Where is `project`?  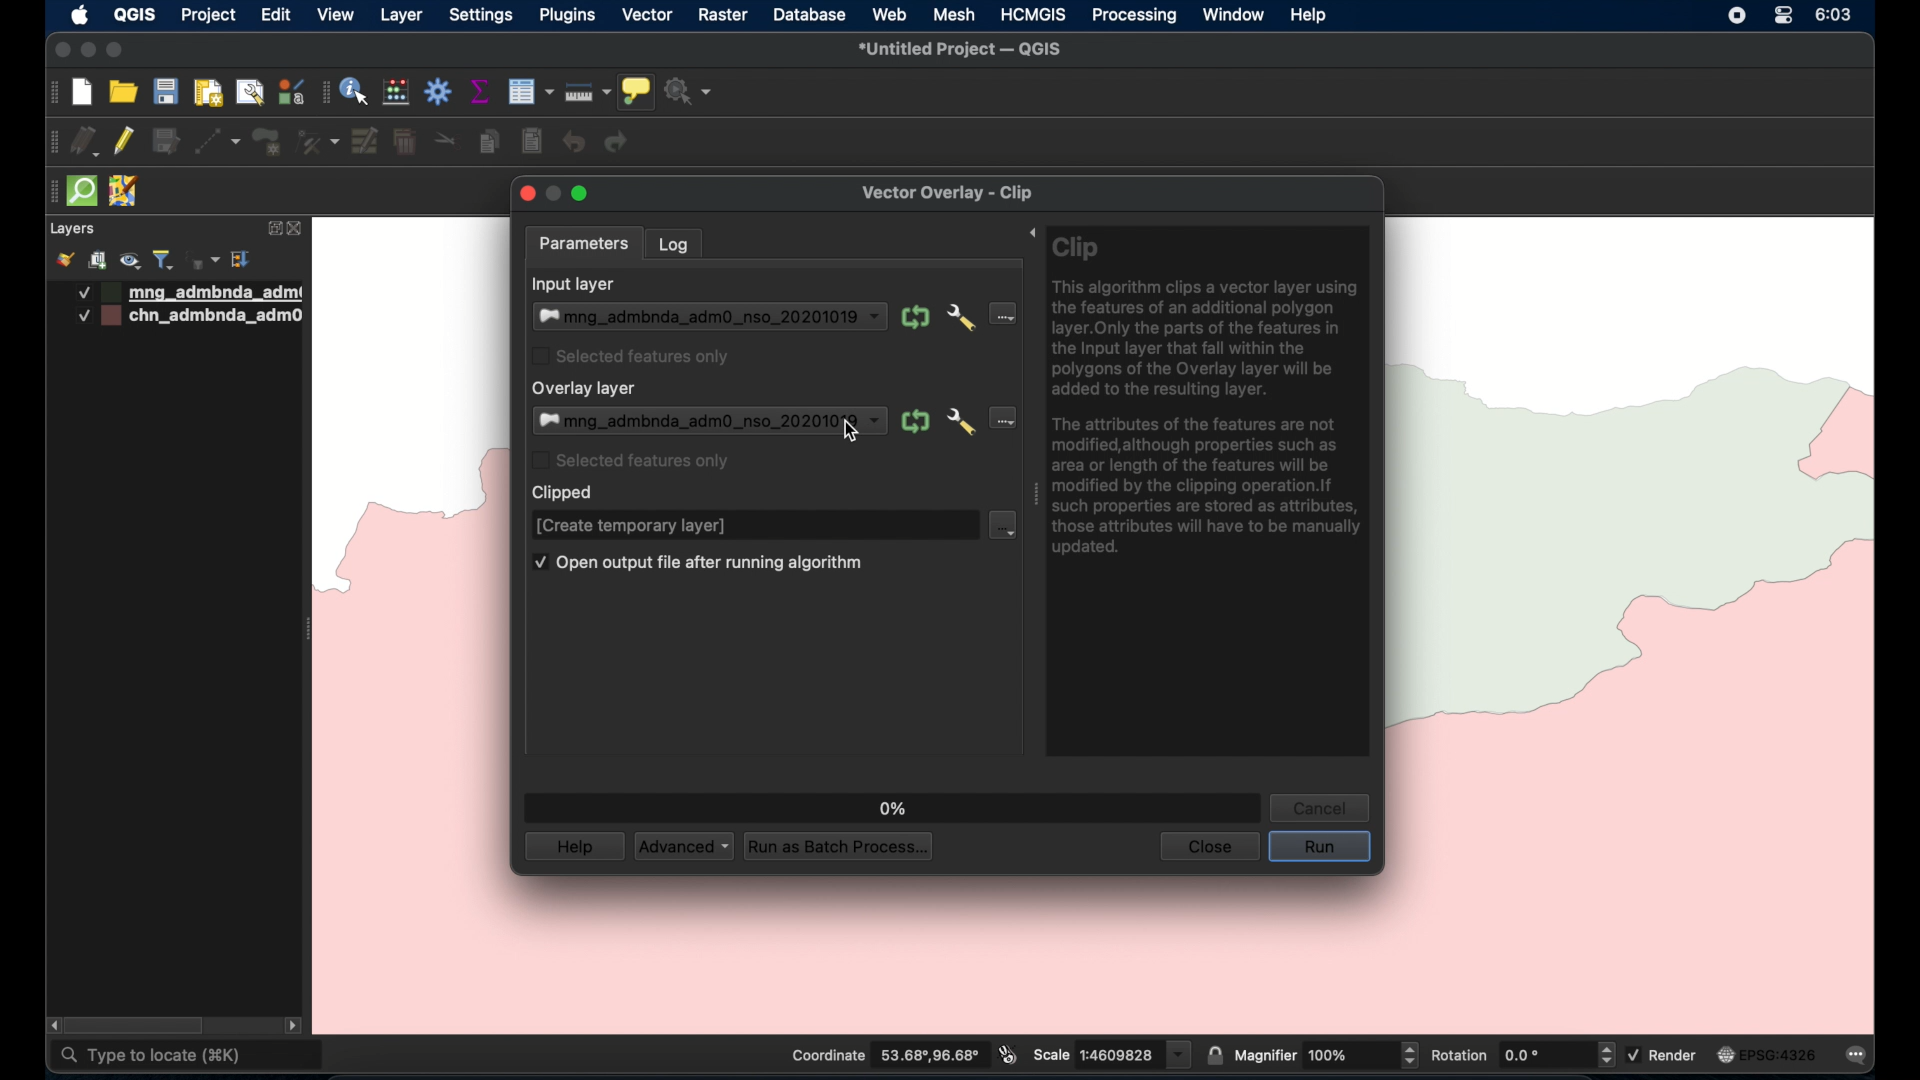
project is located at coordinates (207, 17).